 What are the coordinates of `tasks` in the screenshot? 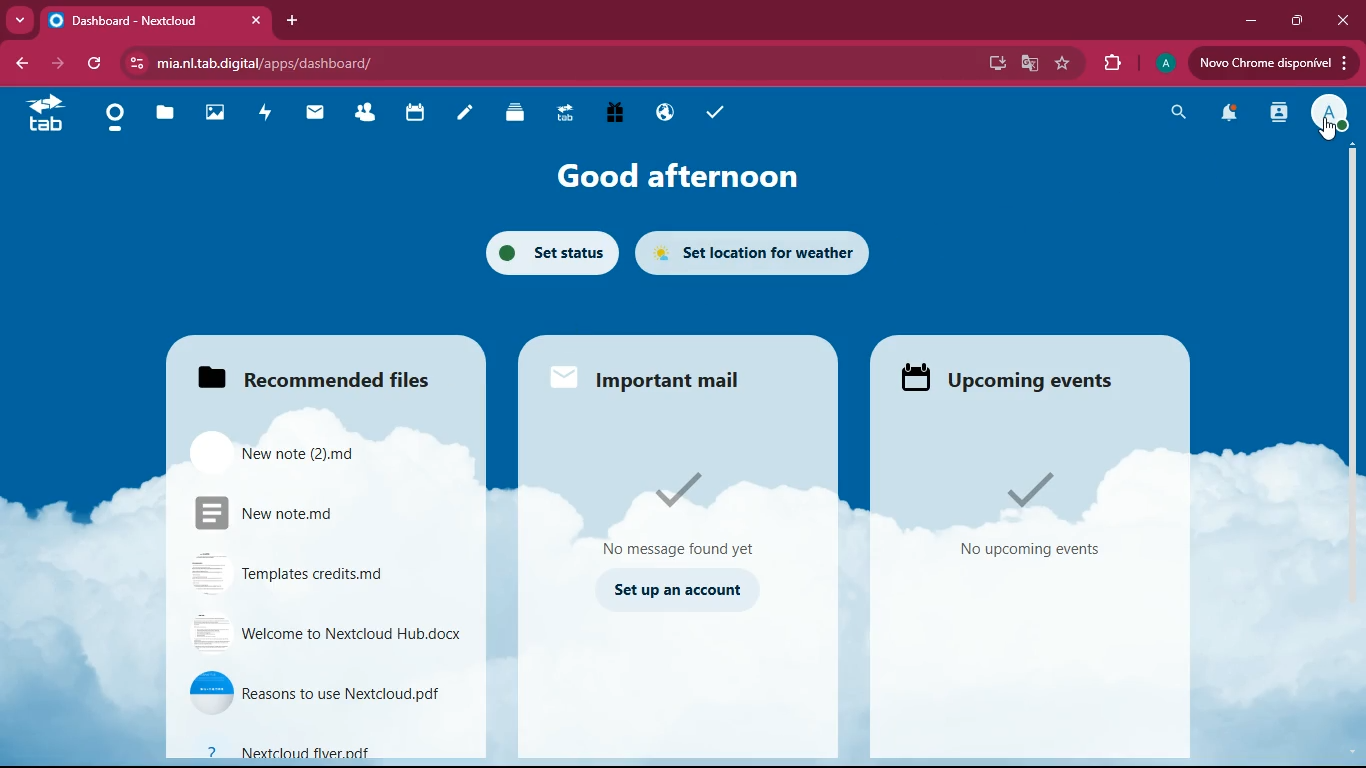 It's located at (714, 116).